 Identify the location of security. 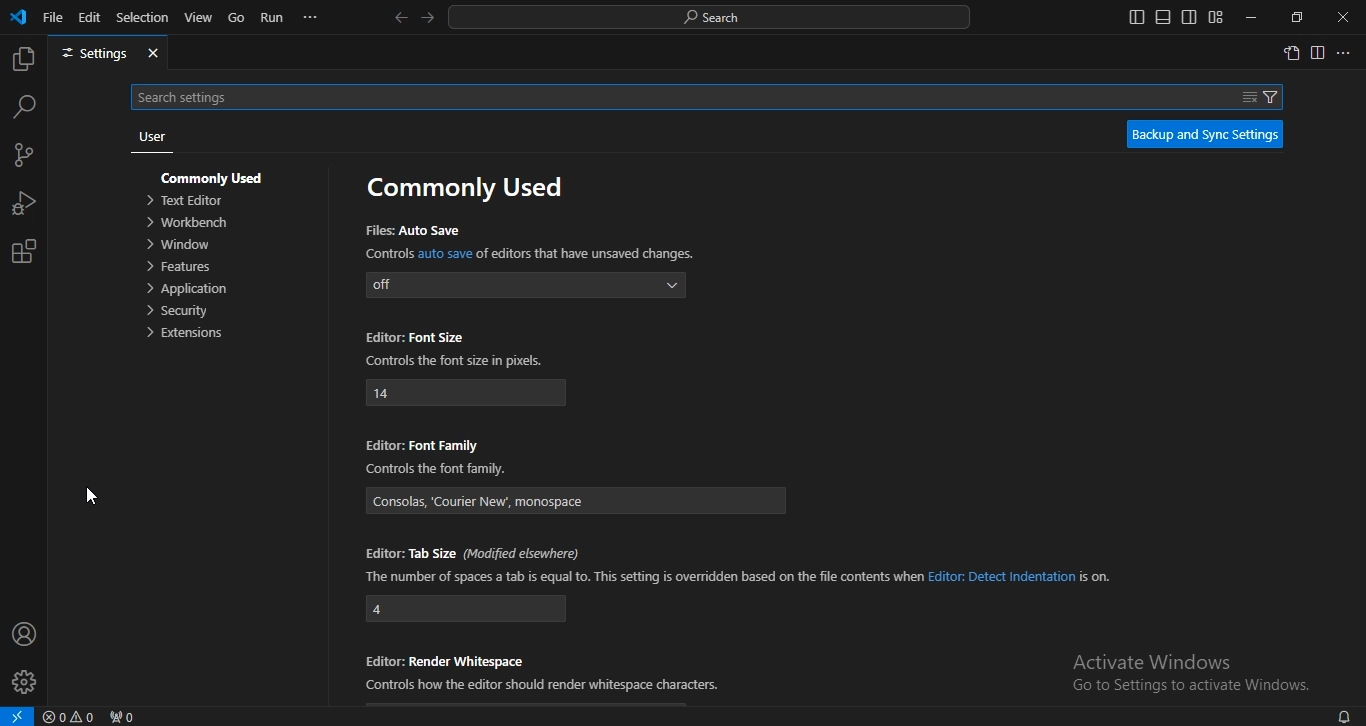
(179, 314).